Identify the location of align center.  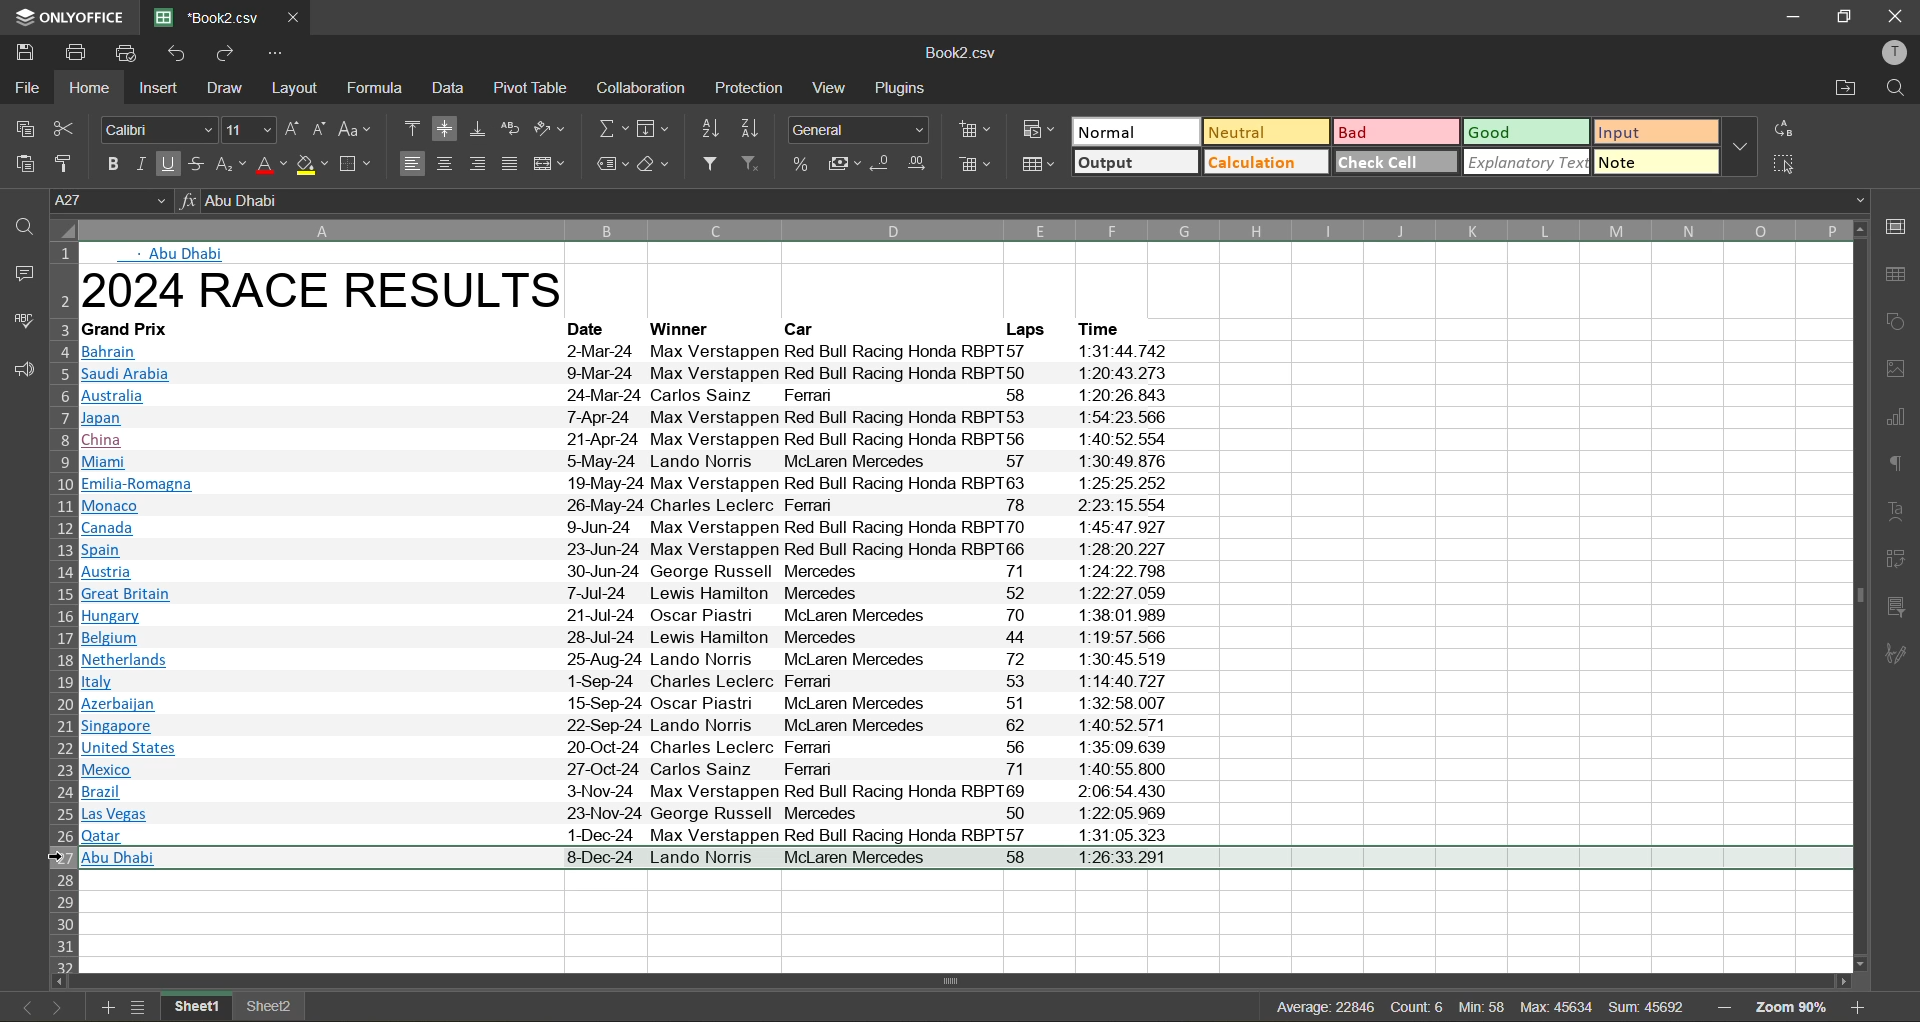
(446, 163).